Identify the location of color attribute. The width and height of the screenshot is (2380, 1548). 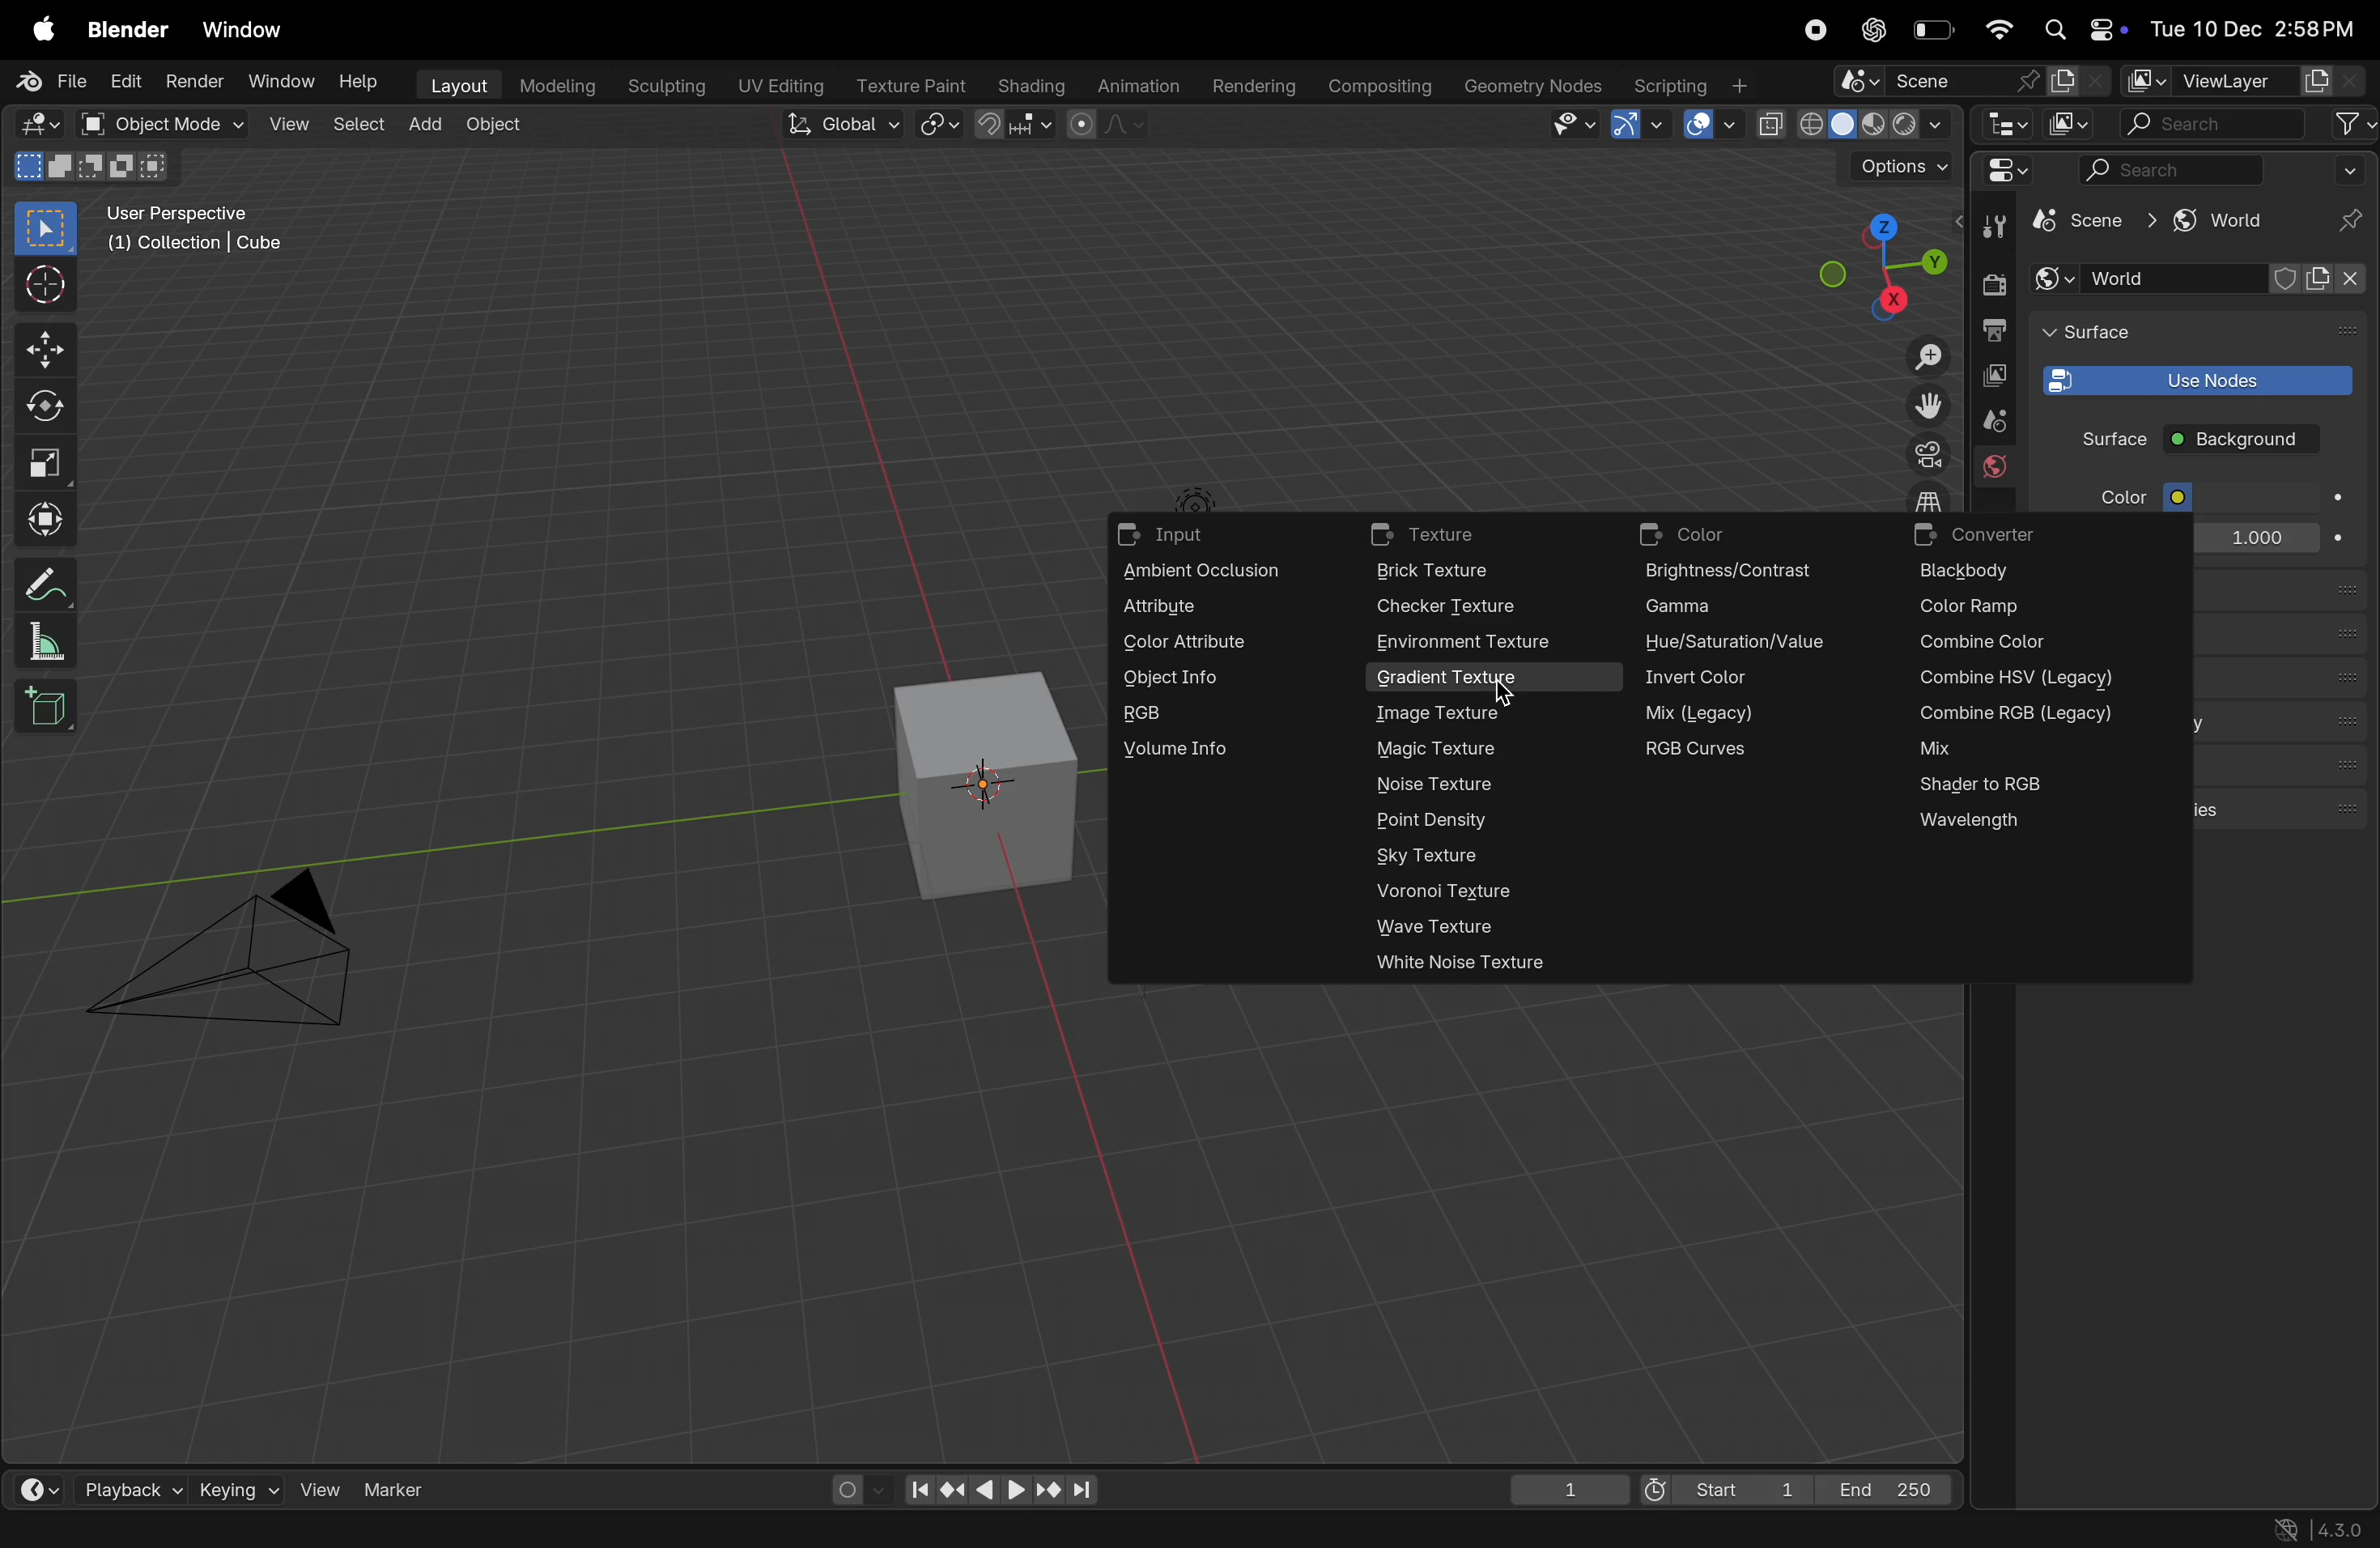
(1198, 646).